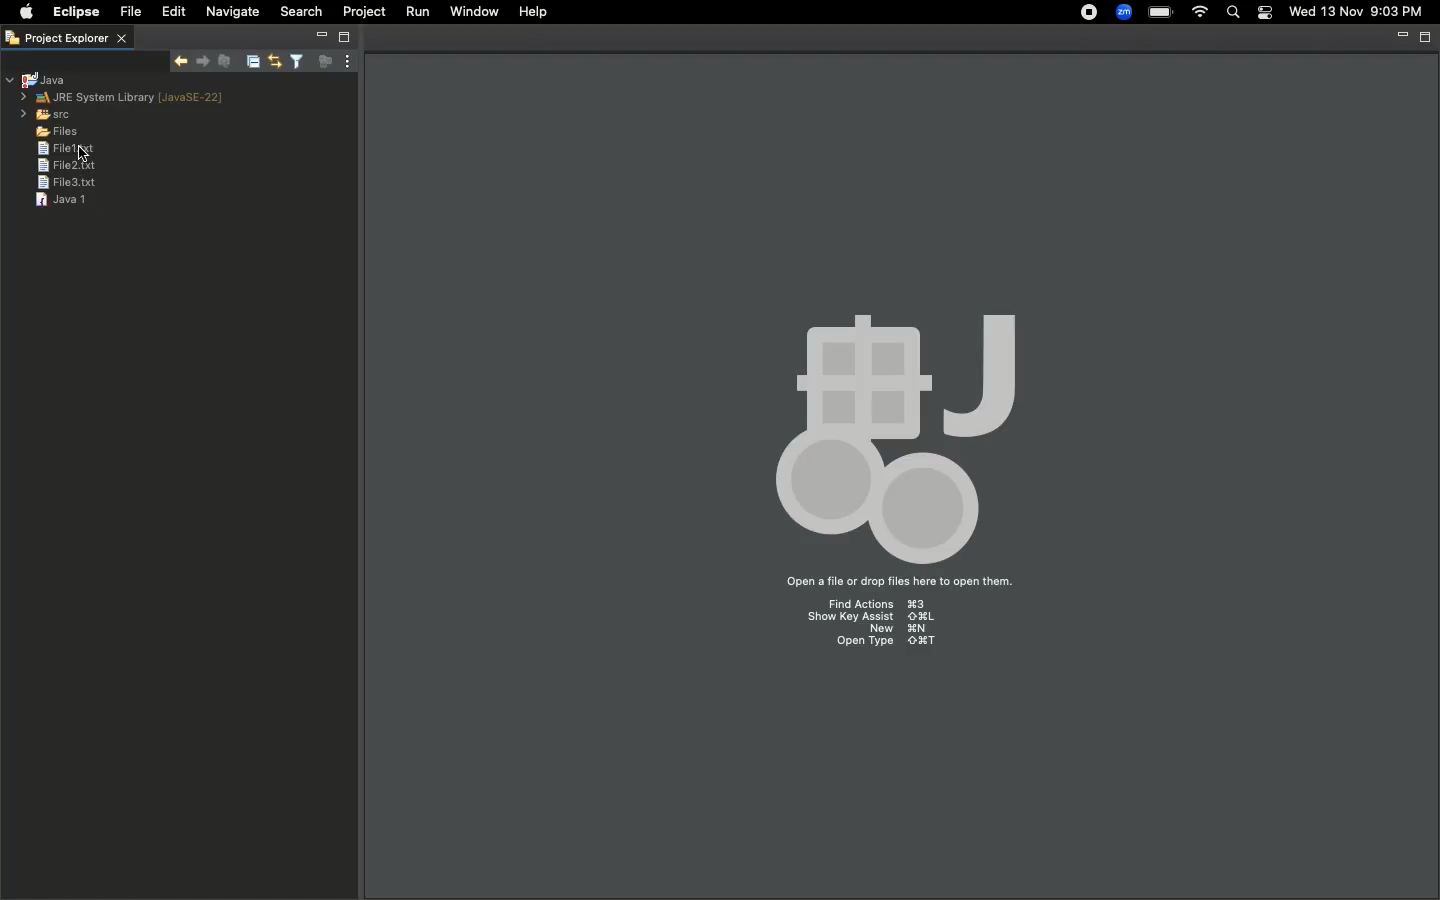 Image resolution: width=1440 pixels, height=900 pixels. Describe the element at coordinates (345, 62) in the screenshot. I see `View menu` at that location.